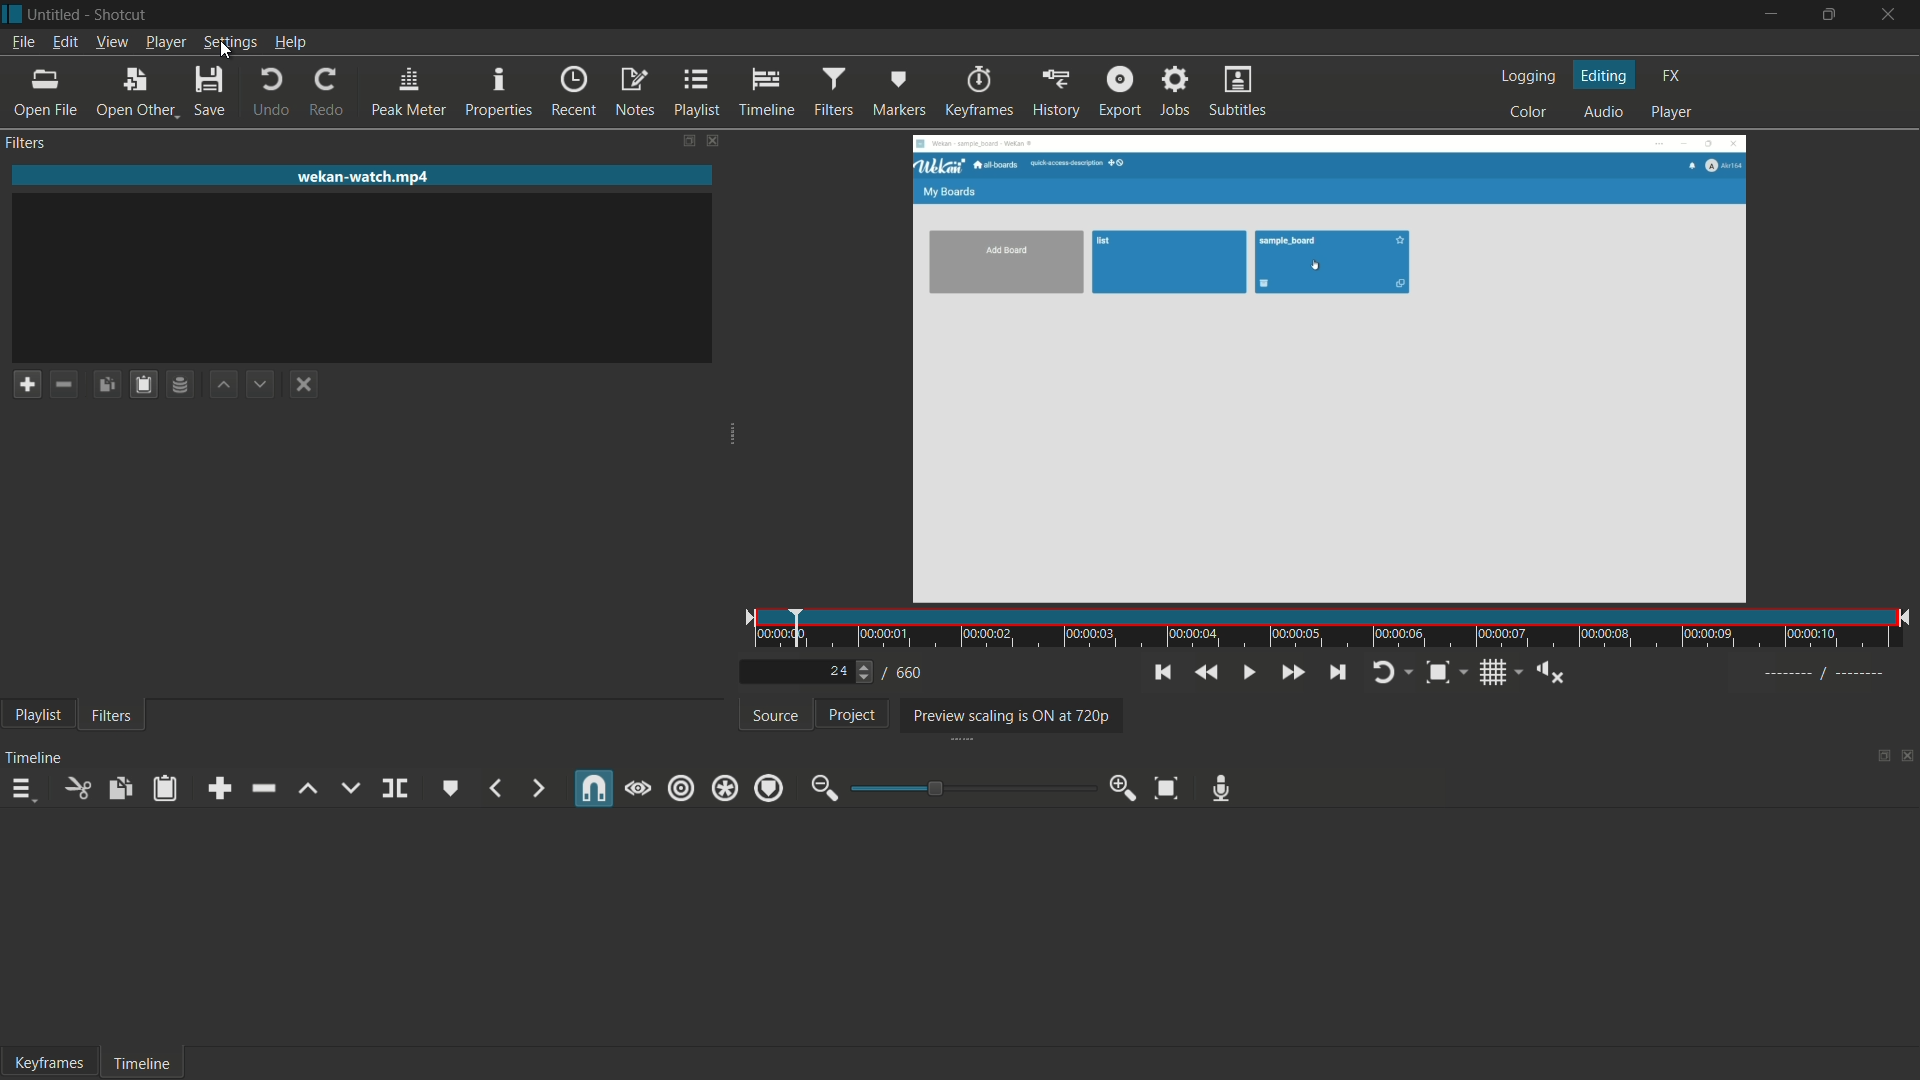 The width and height of the screenshot is (1920, 1080). I want to click on export, so click(1122, 93).